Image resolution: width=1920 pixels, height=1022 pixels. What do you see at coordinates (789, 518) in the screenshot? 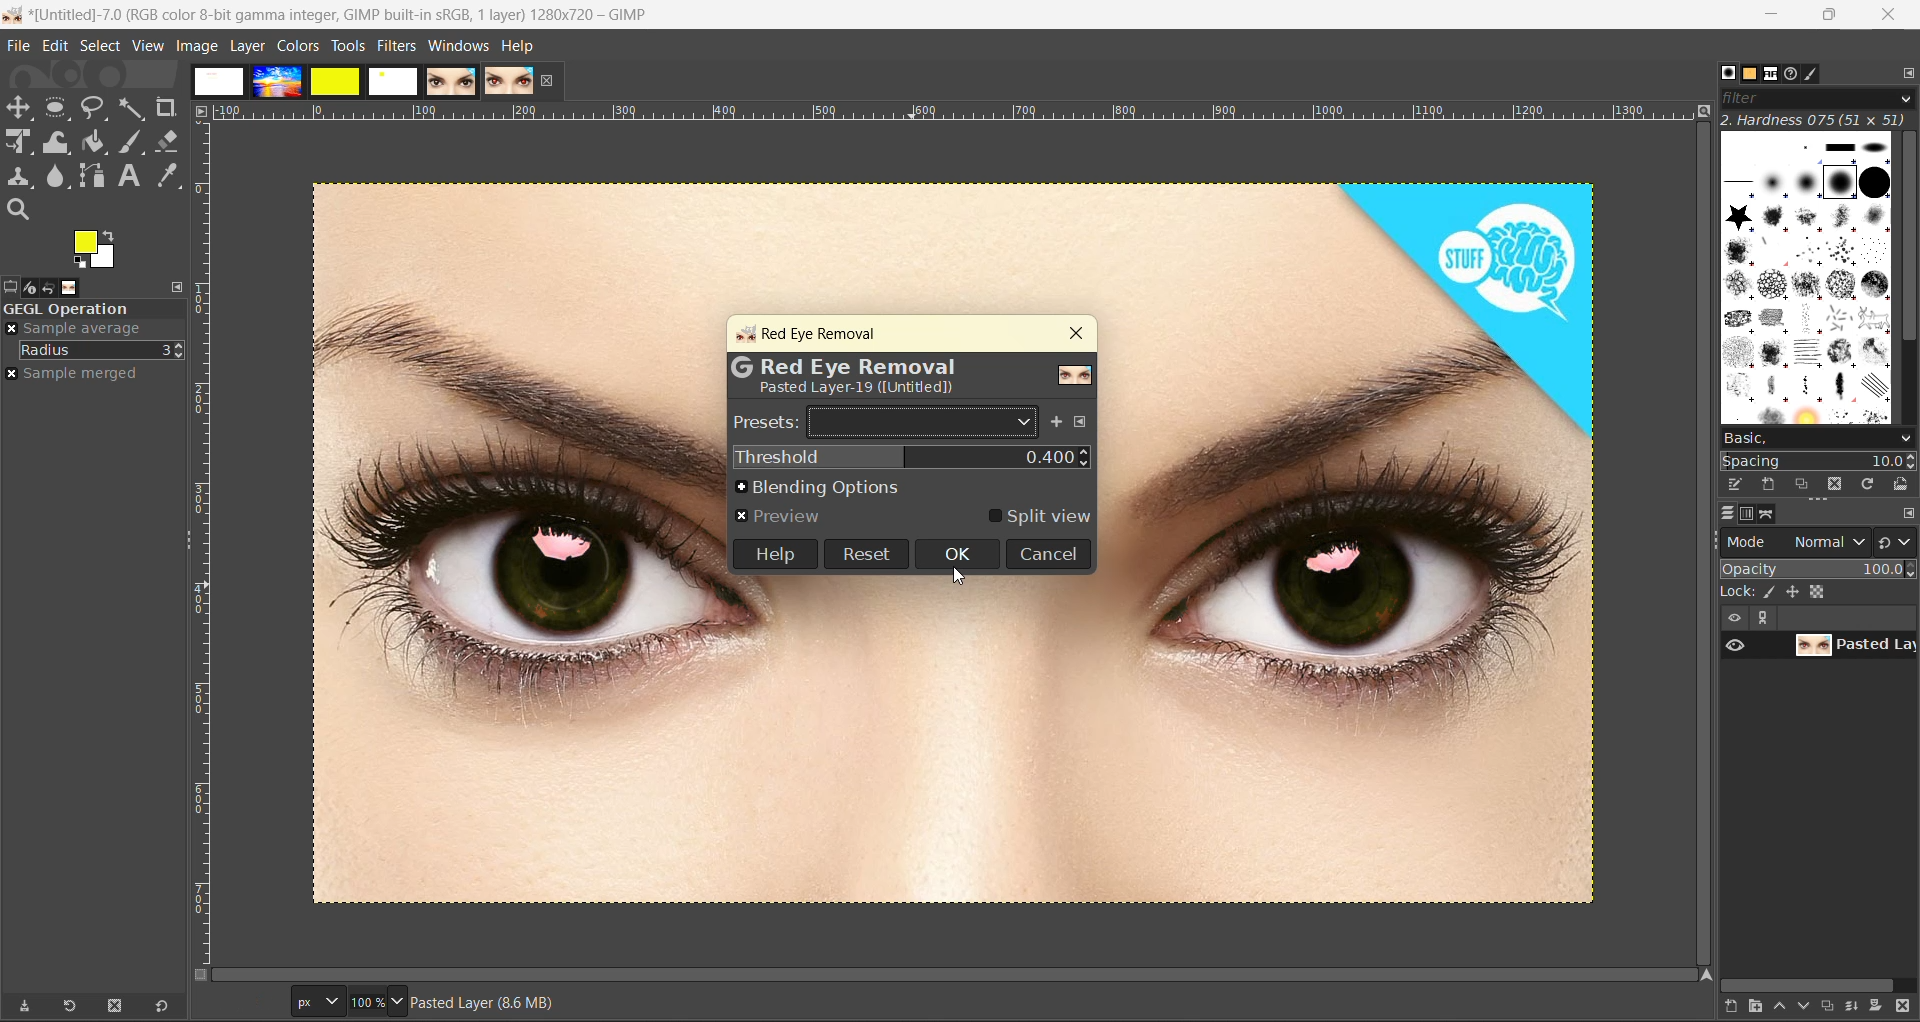
I see `preview` at bounding box center [789, 518].